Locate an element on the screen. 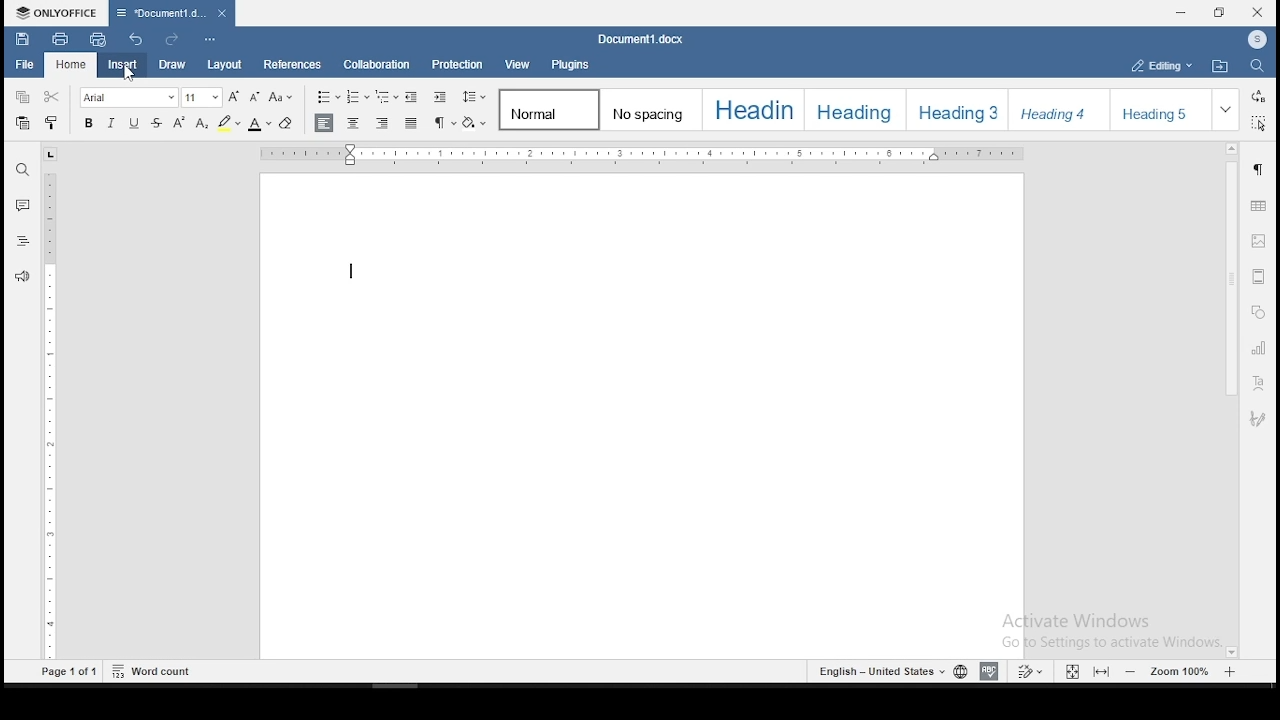 The width and height of the screenshot is (1280, 720). cut is located at coordinates (55, 97).